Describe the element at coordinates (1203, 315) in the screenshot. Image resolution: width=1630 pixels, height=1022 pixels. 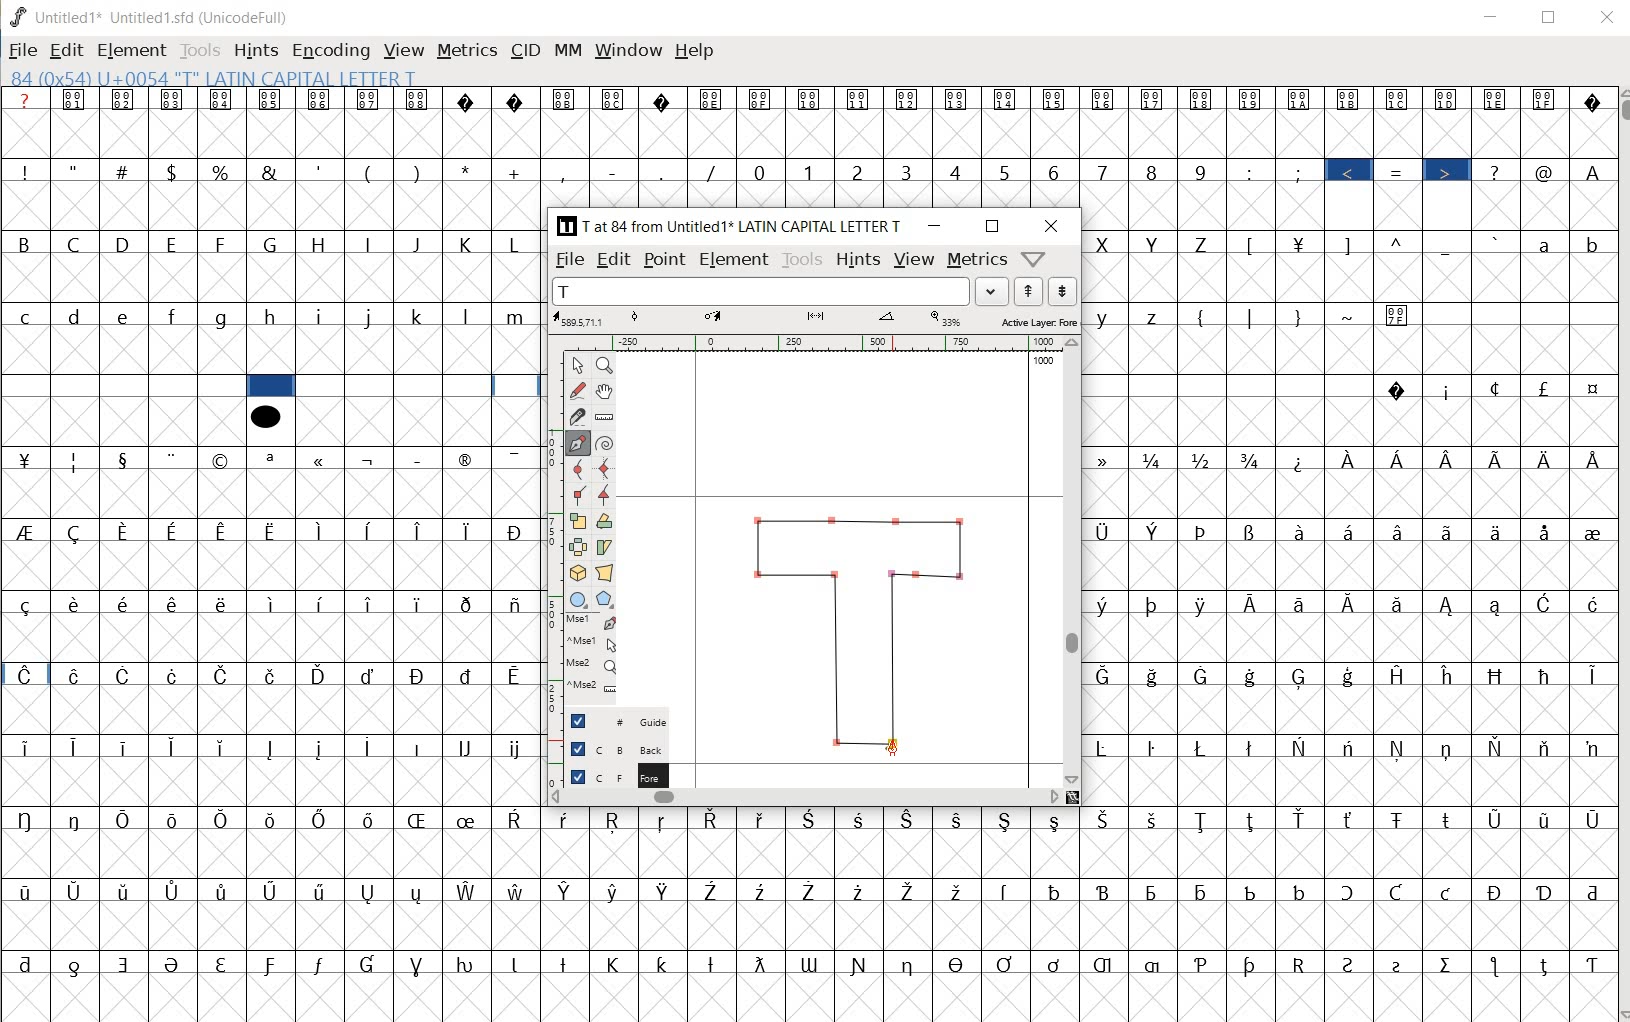
I see `(` at that location.